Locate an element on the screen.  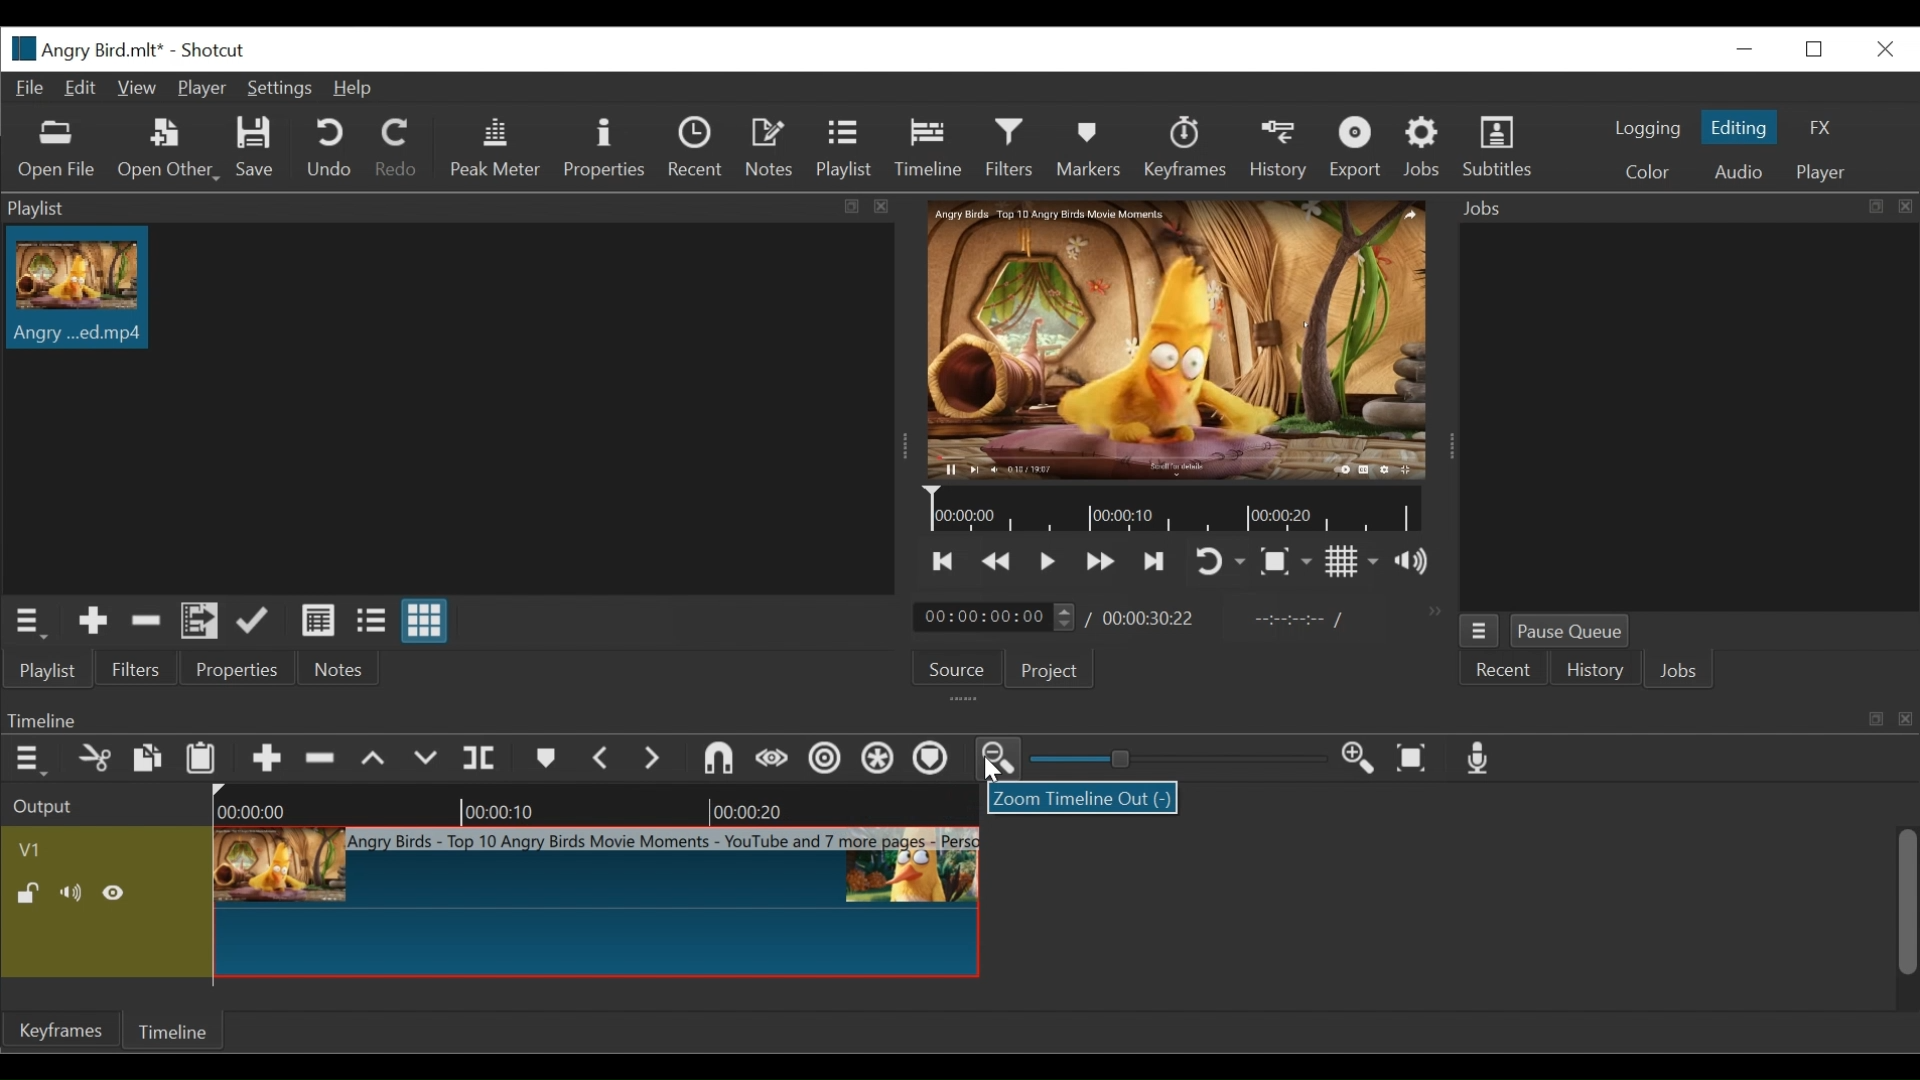
View as icons is located at coordinates (425, 622).